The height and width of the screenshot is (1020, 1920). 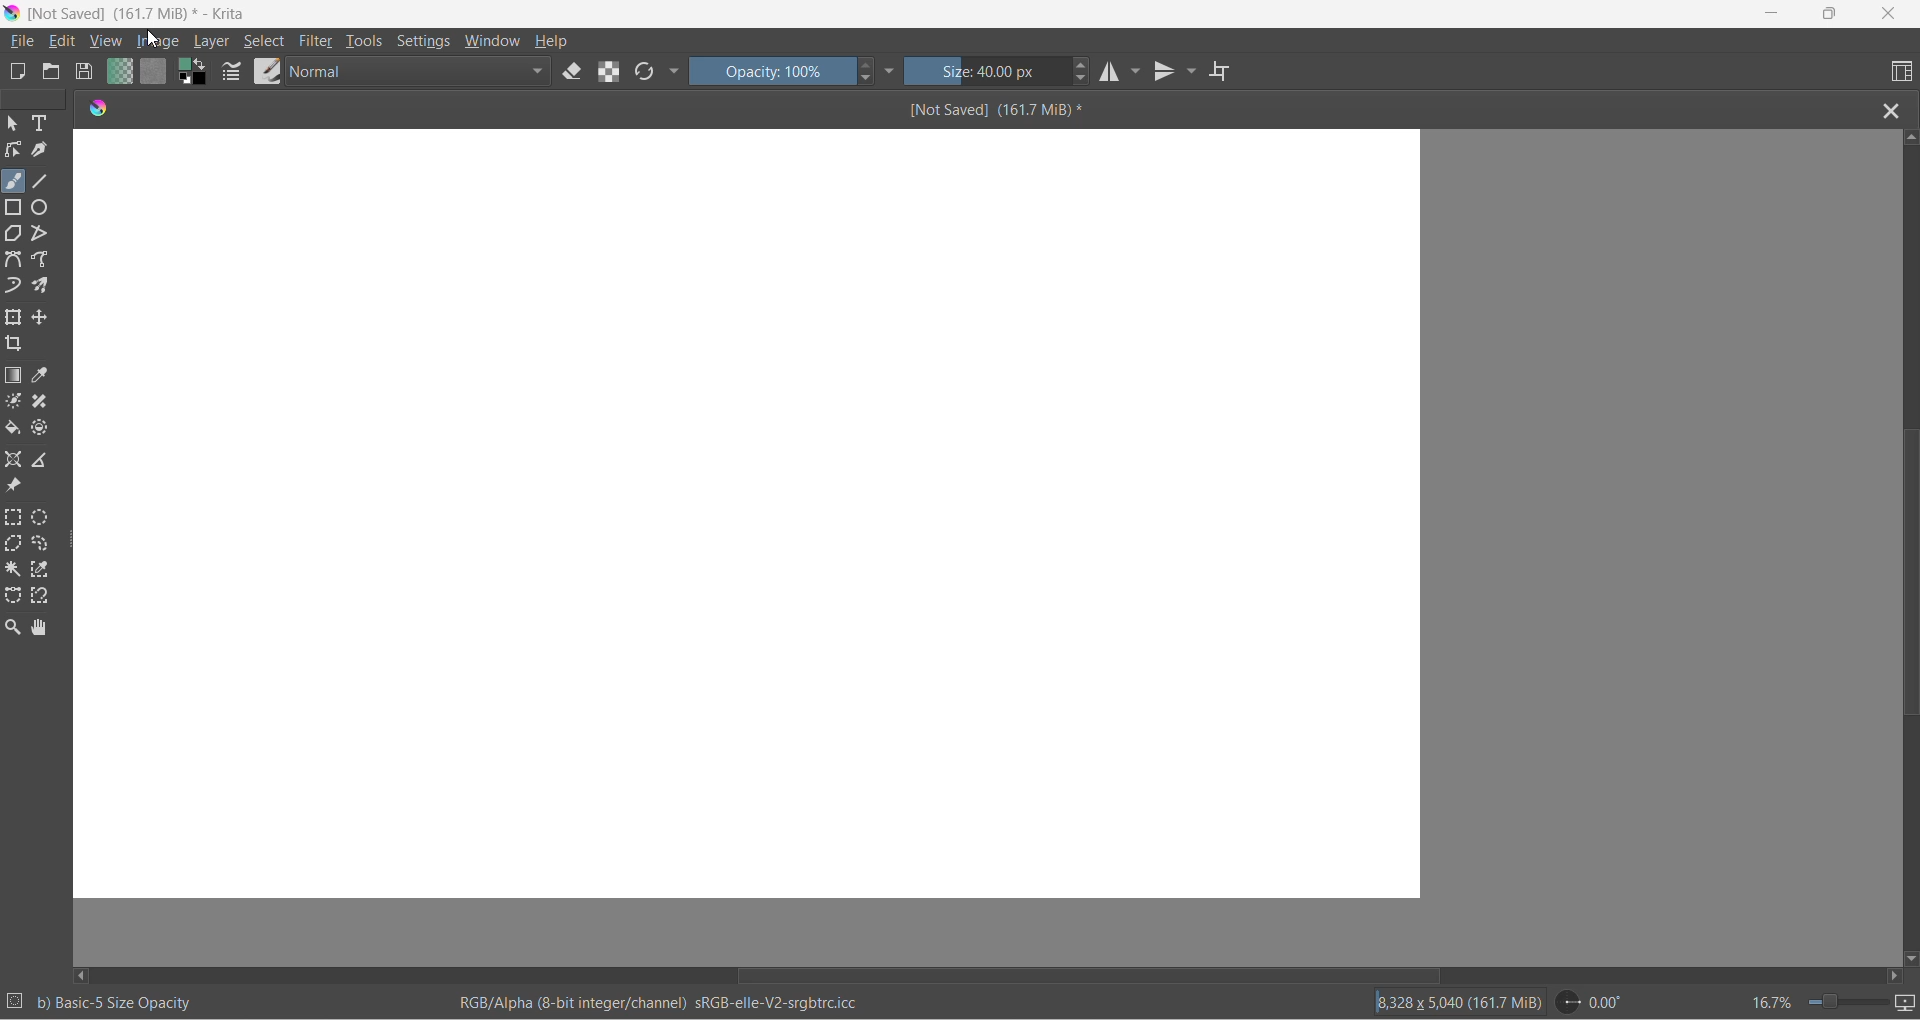 I want to click on wrap around mode, so click(x=1229, y=72).